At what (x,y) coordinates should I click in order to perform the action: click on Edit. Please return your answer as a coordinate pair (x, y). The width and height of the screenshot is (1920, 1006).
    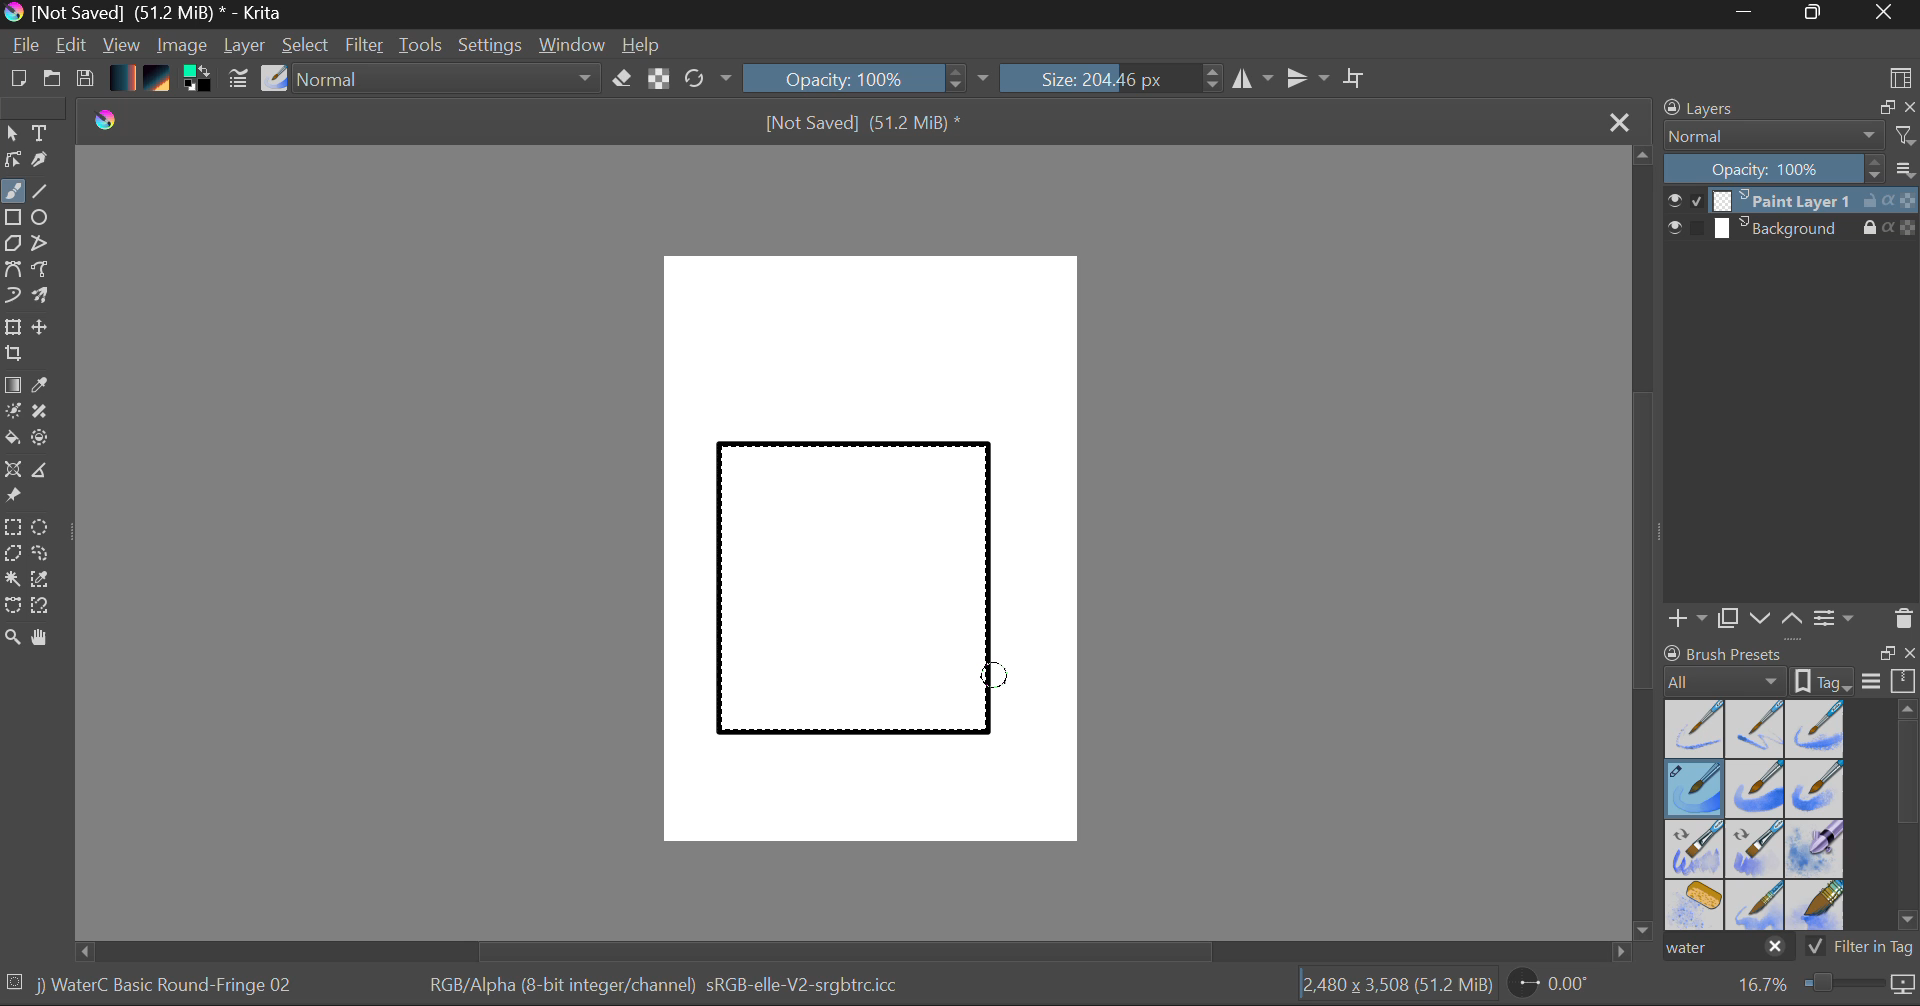
    Looking at the image, I should click on (72, 47).